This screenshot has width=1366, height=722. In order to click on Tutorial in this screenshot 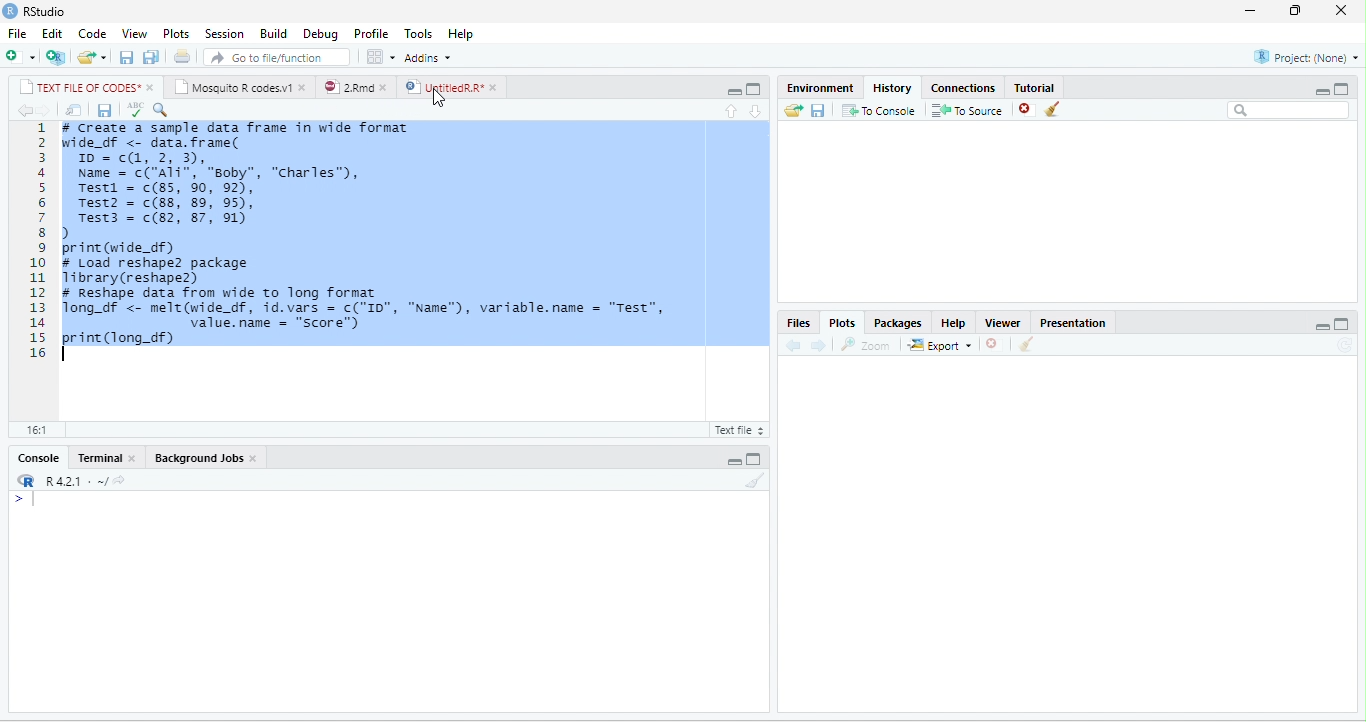, I will do `click(1034, 87)`.